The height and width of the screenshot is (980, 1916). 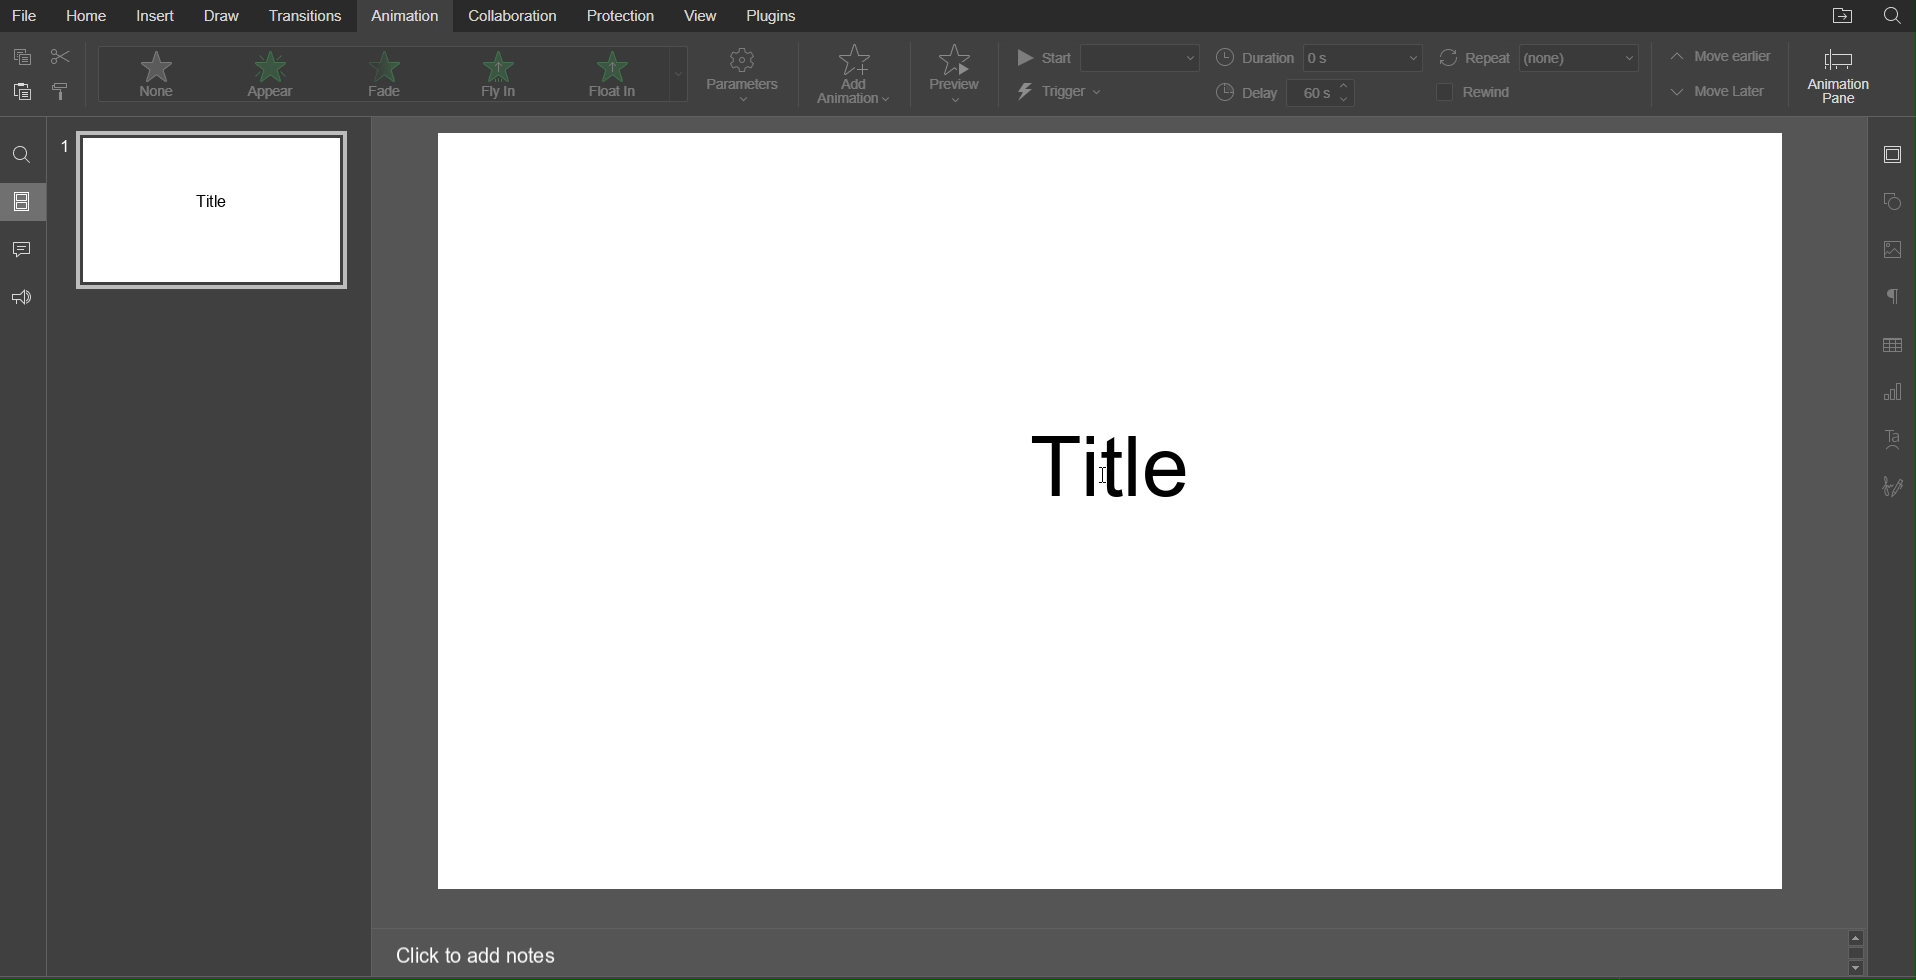 What do you see at coordinates (746, 76) in the screenshot?
I see `Parameters` at bounding box center [746, 76].